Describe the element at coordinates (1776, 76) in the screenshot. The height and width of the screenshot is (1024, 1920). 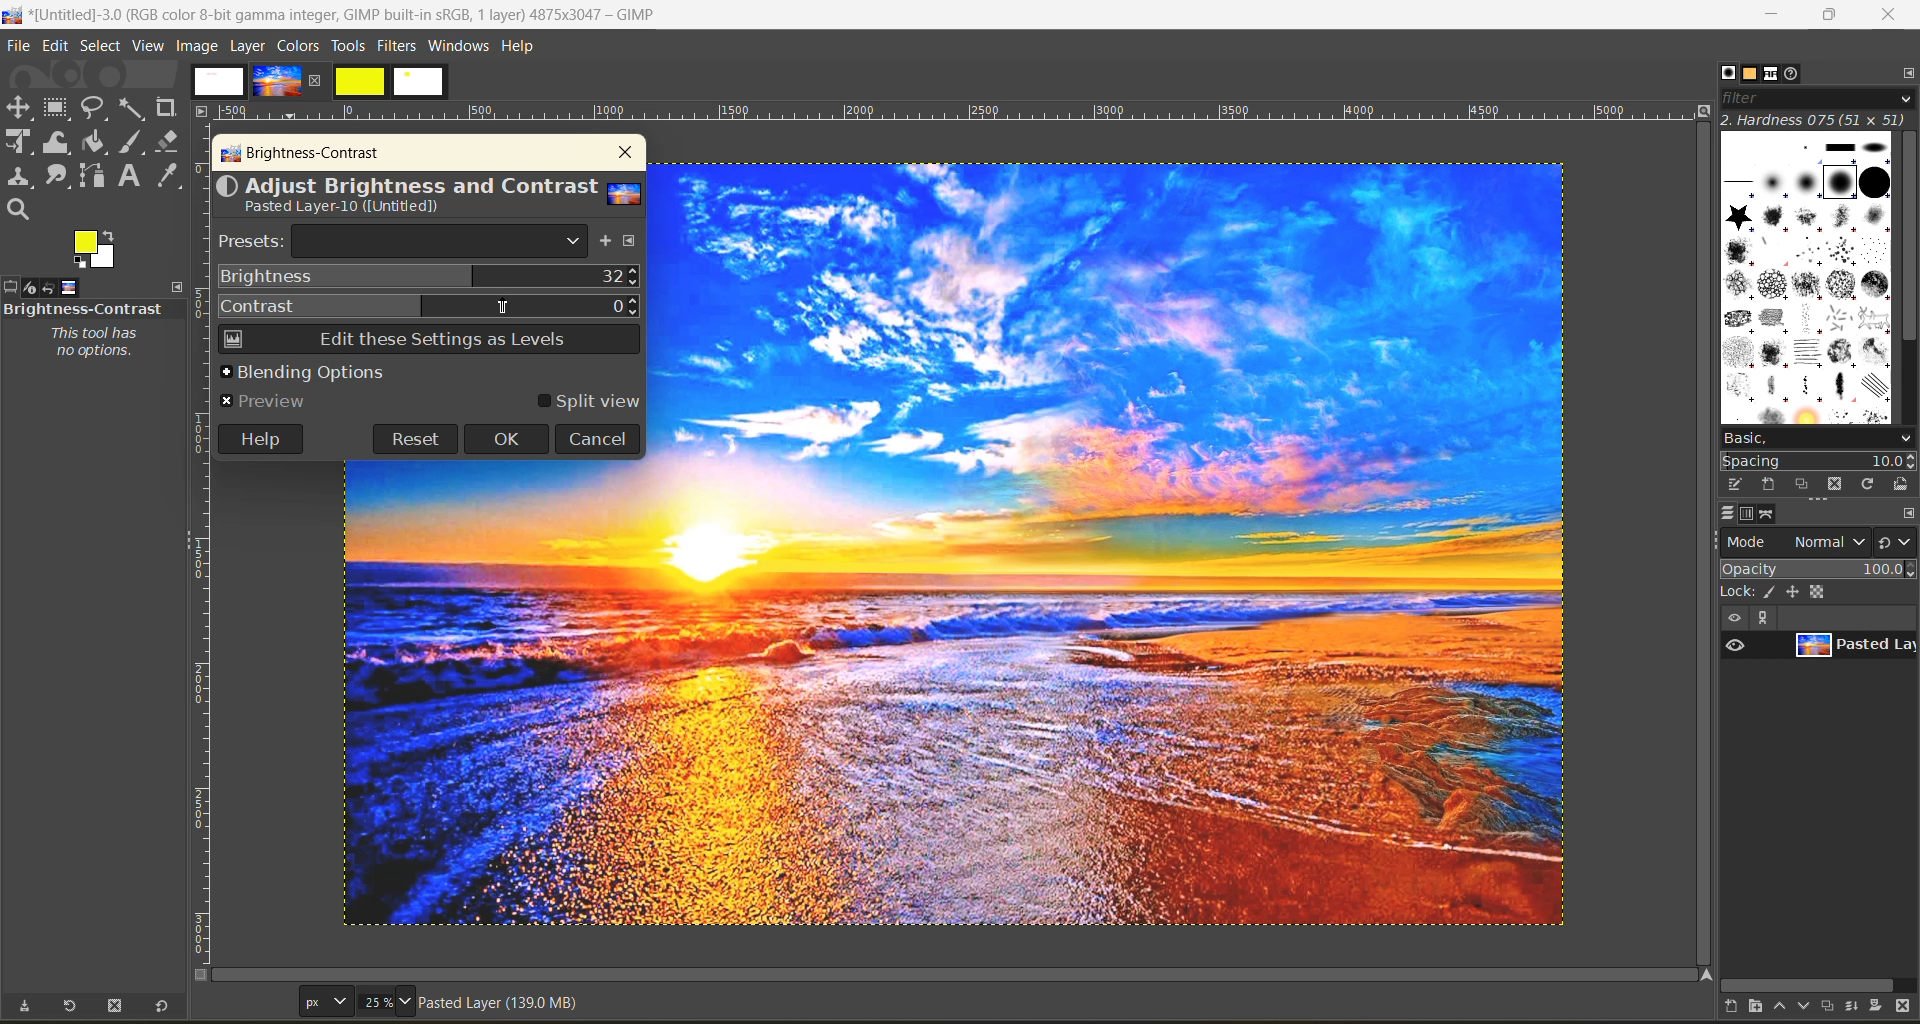
I see `fonts` at that location.